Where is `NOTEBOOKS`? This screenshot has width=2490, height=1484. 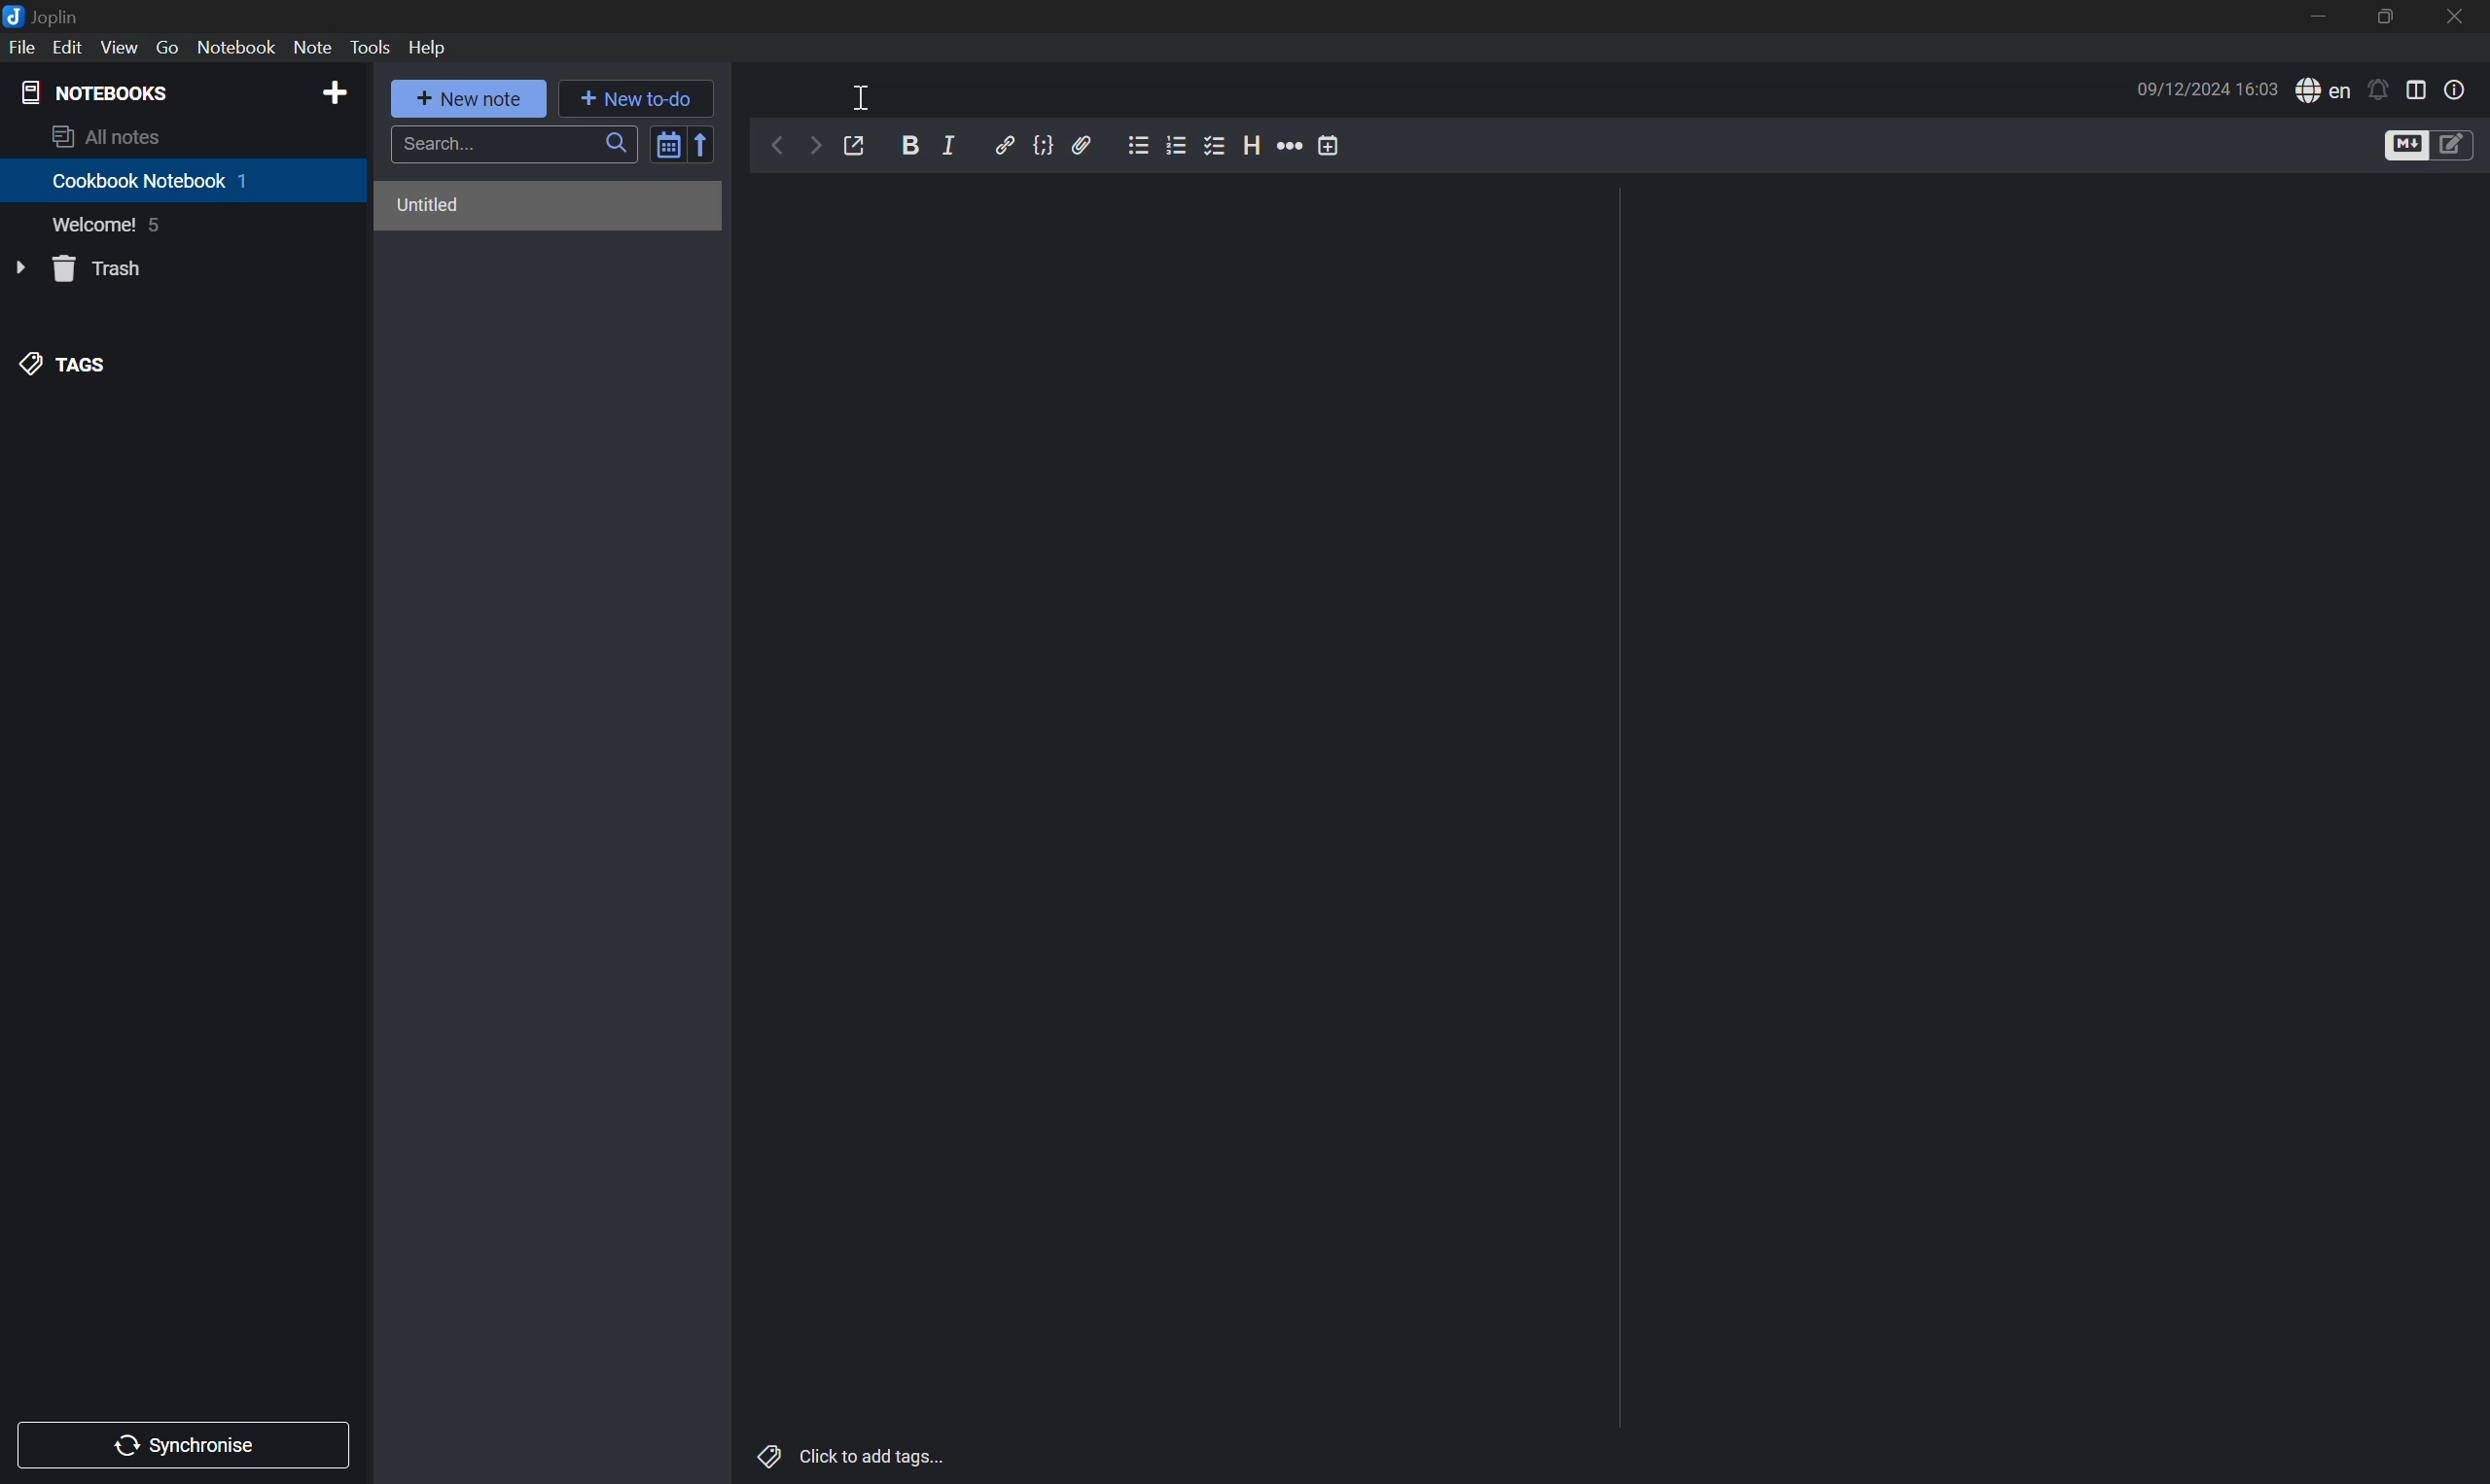
NOTEBOOKS is located at coordinates (94, 93).